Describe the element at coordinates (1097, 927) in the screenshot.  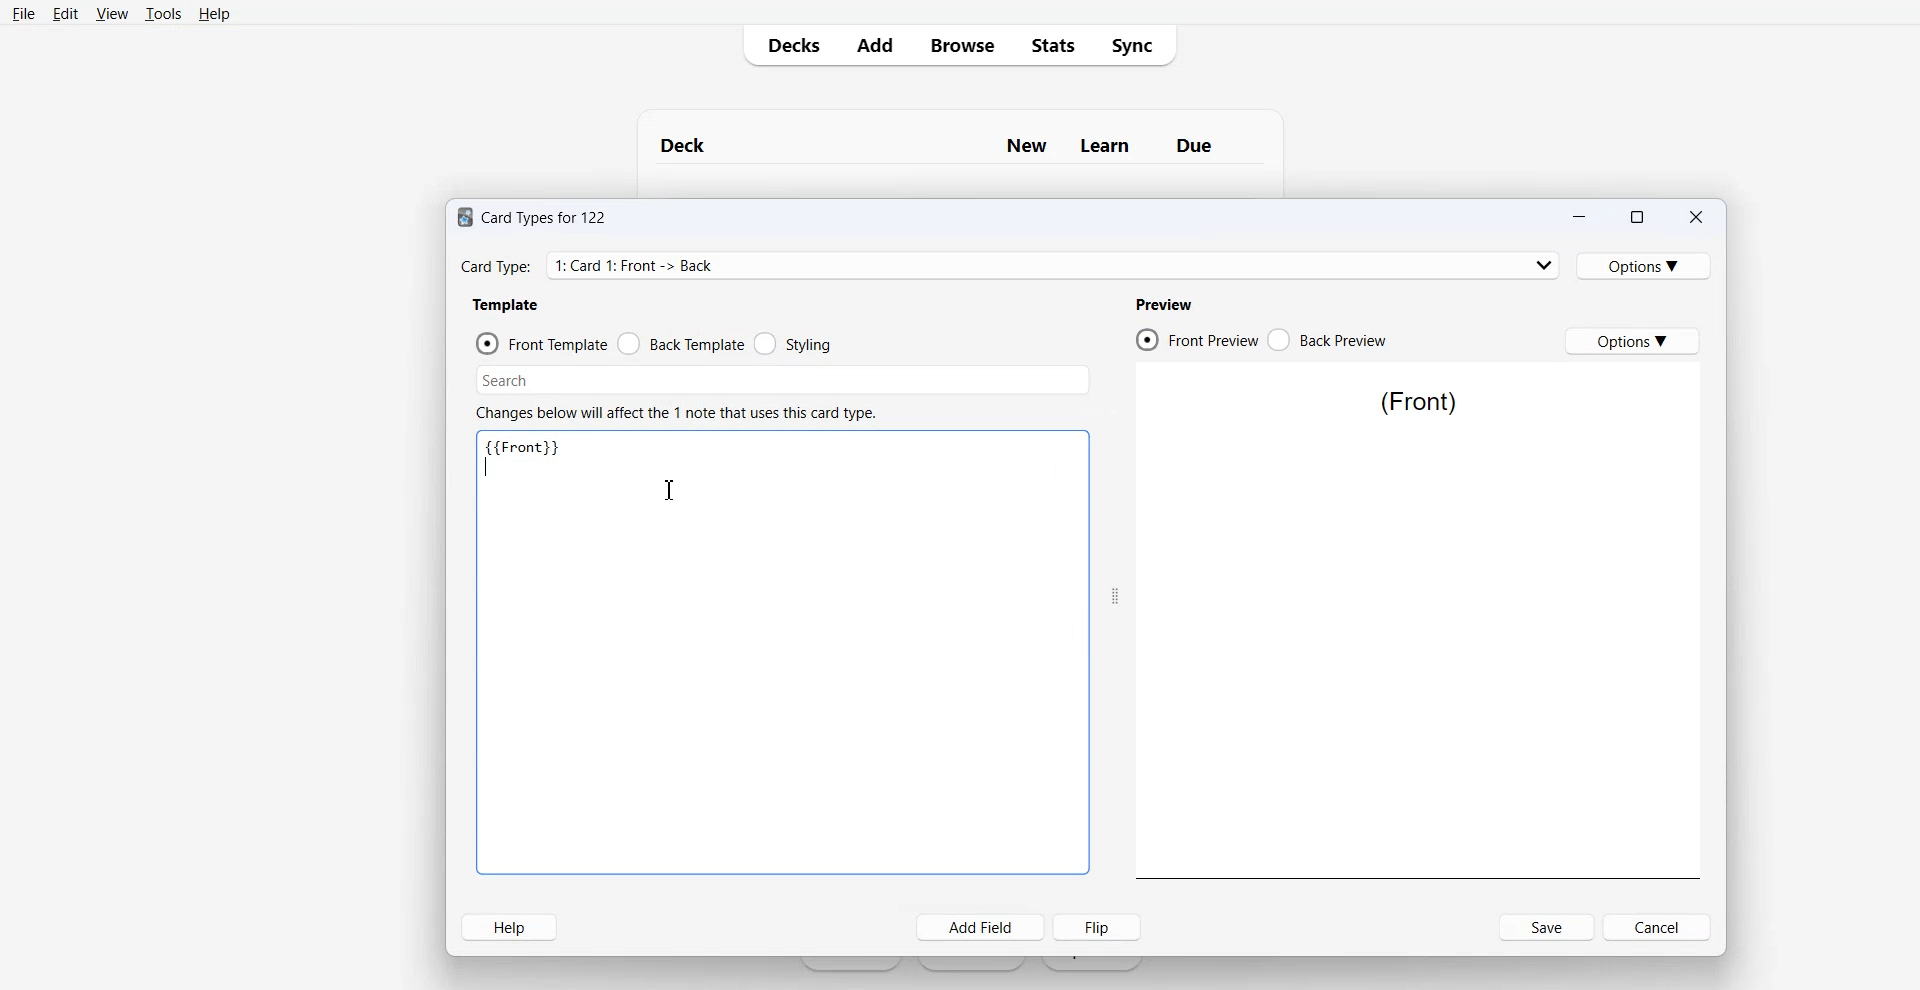
I see `Flip` at that location.